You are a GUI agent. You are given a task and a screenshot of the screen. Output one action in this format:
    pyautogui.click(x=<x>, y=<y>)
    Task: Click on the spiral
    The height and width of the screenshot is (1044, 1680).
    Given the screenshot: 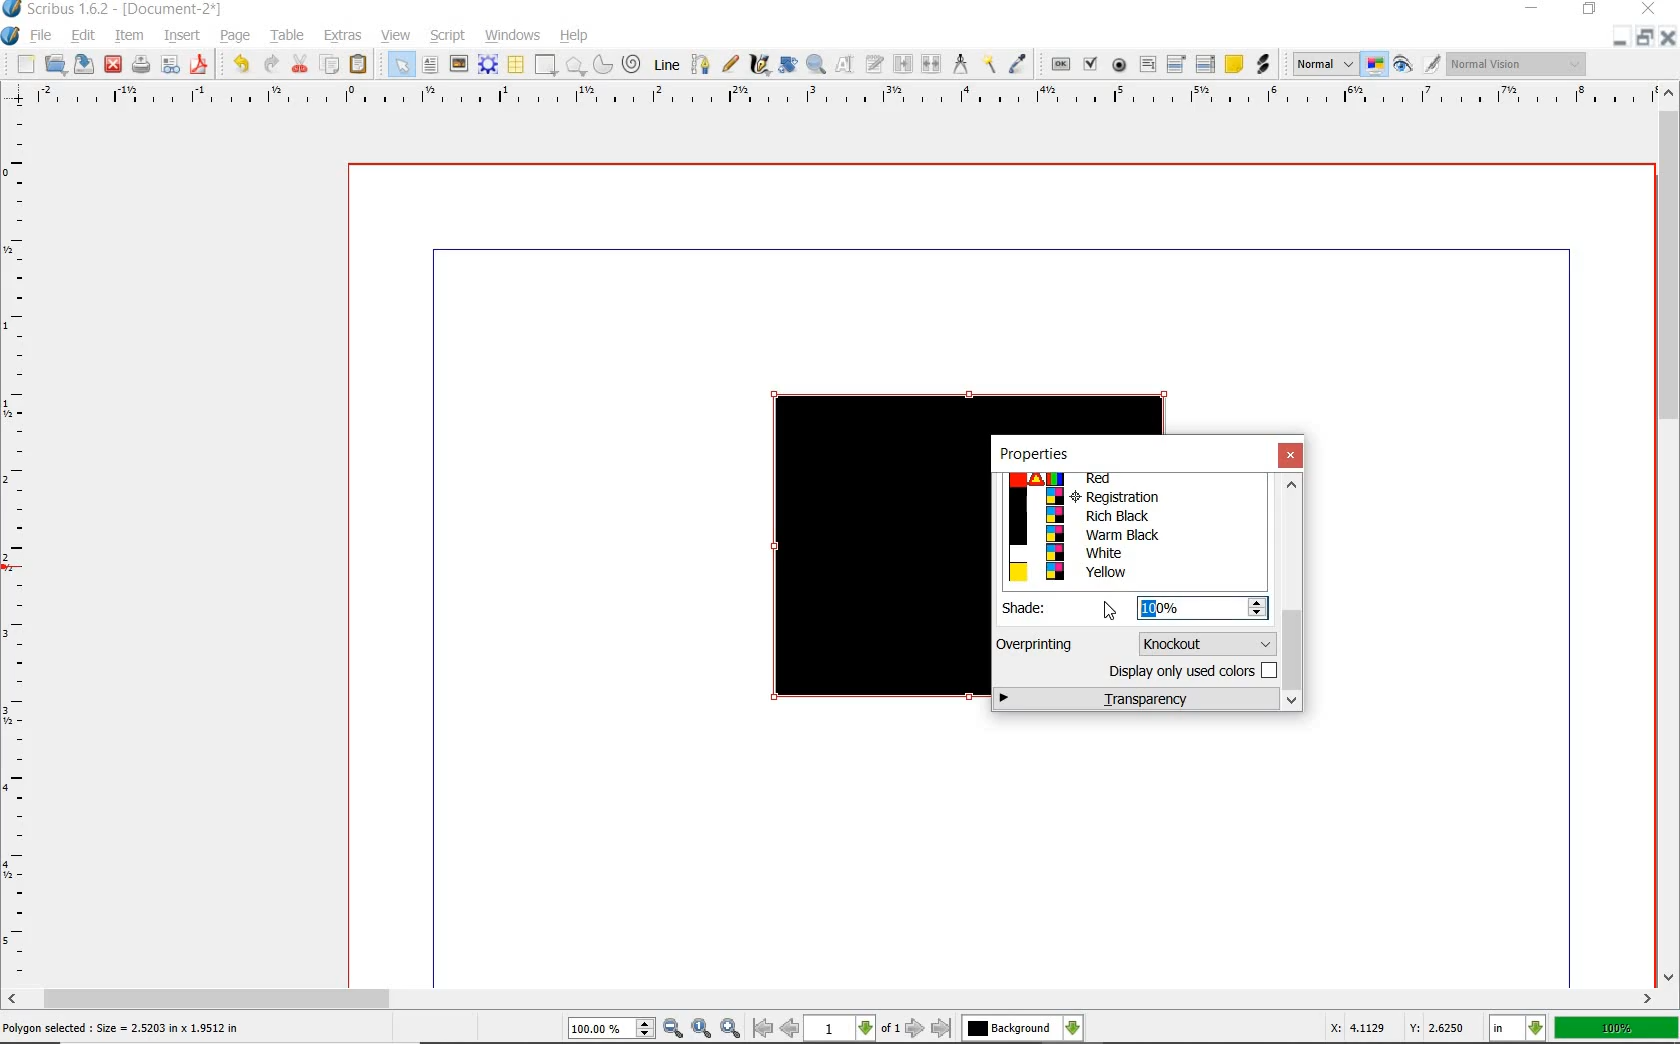 What is the action you would take?
    pyautogui.click(x=634, y=66)
    